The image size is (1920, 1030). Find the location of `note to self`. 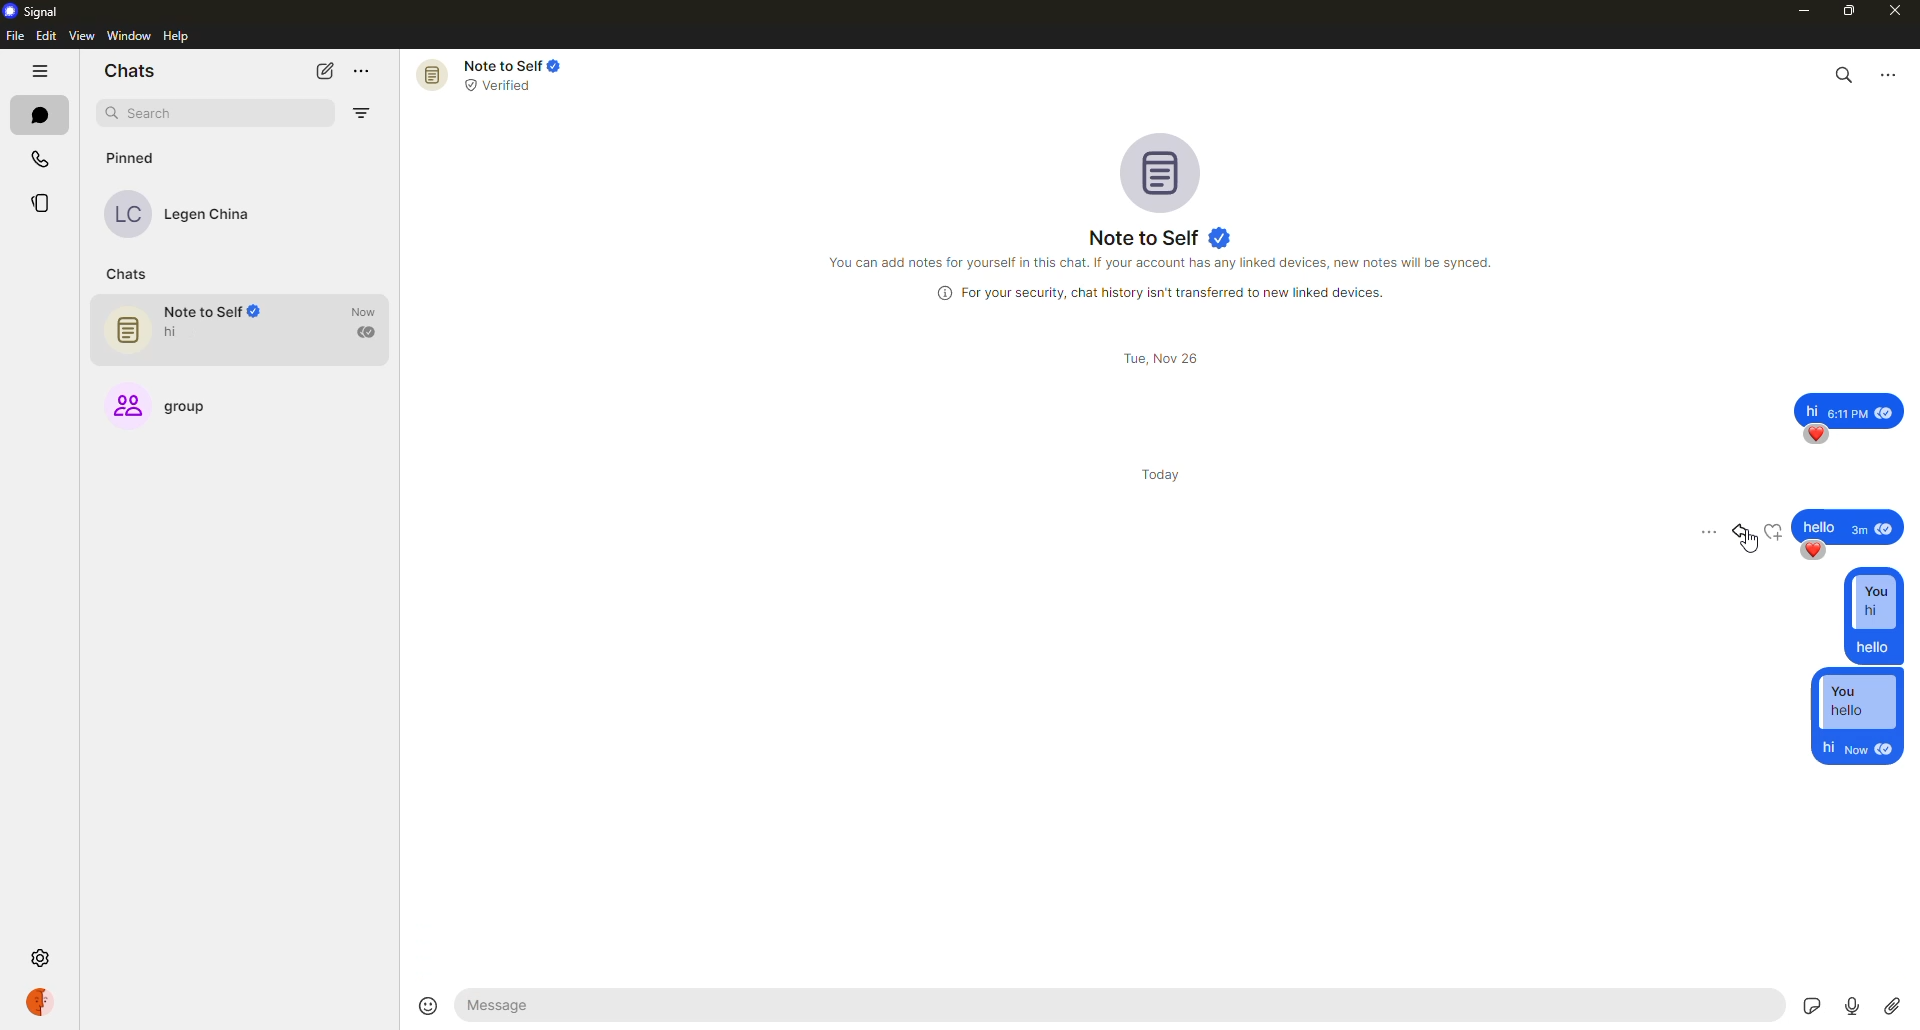

note to self is located at coordinates (249, 331).